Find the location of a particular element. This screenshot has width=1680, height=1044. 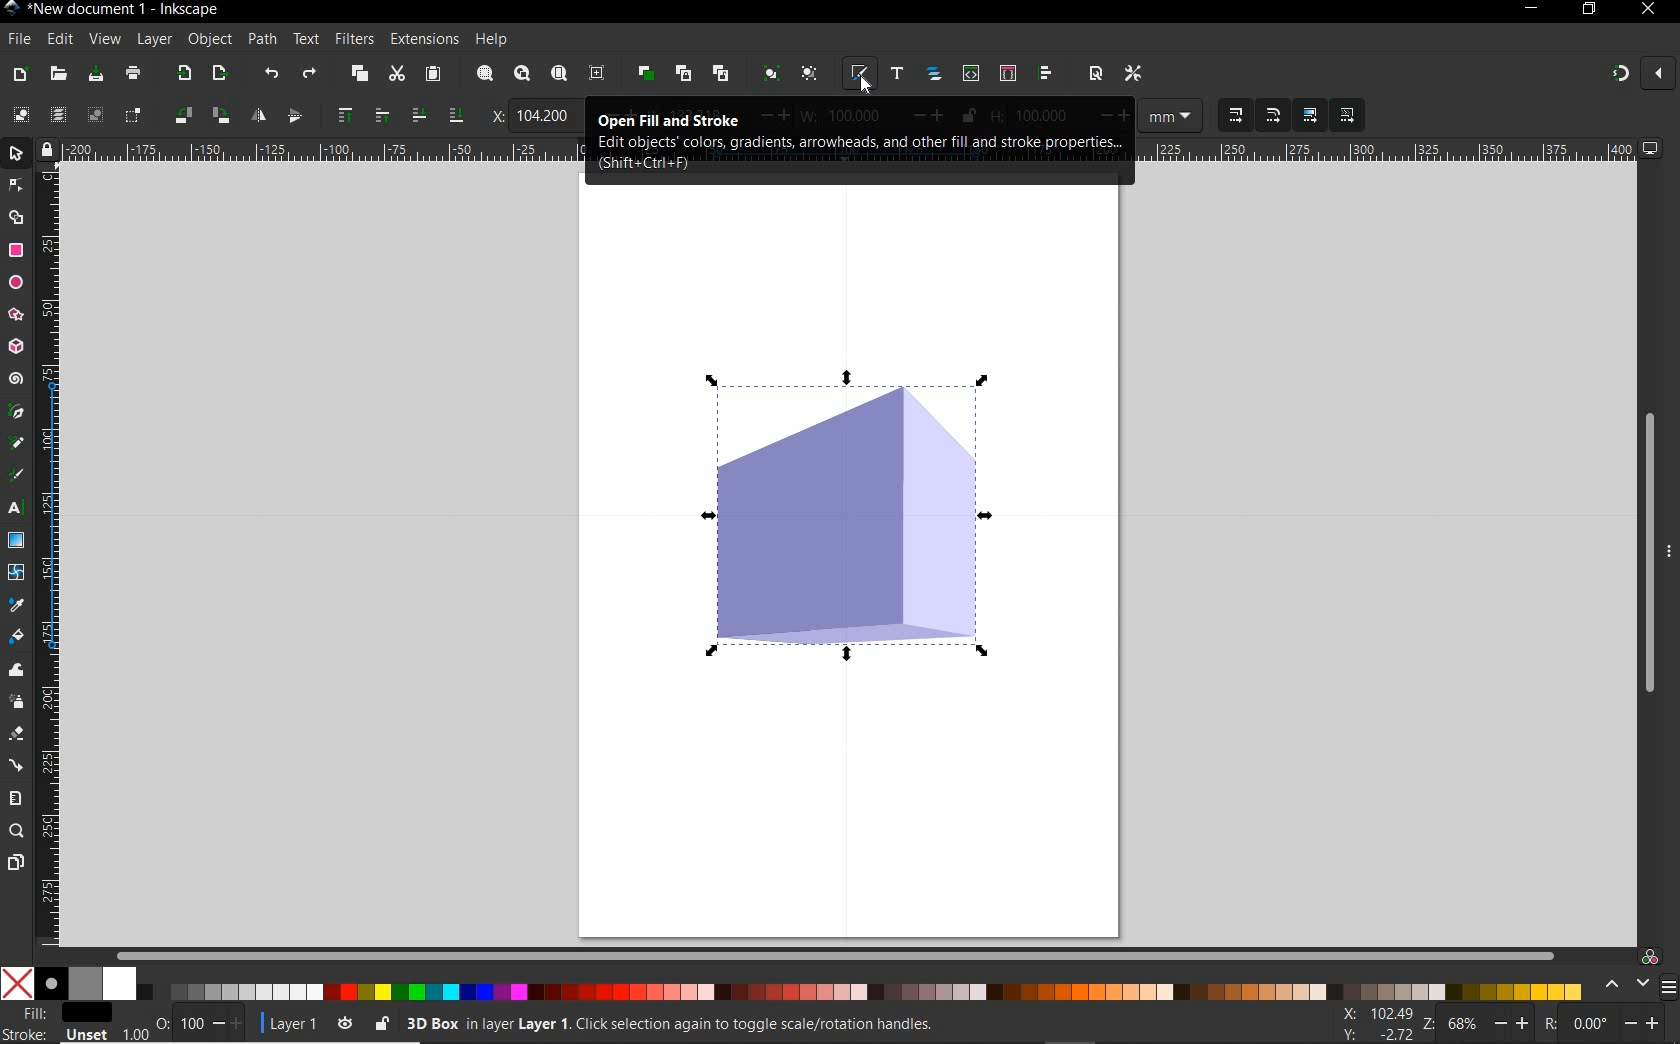

SELECT ALL is located at coordinates (19, 112).